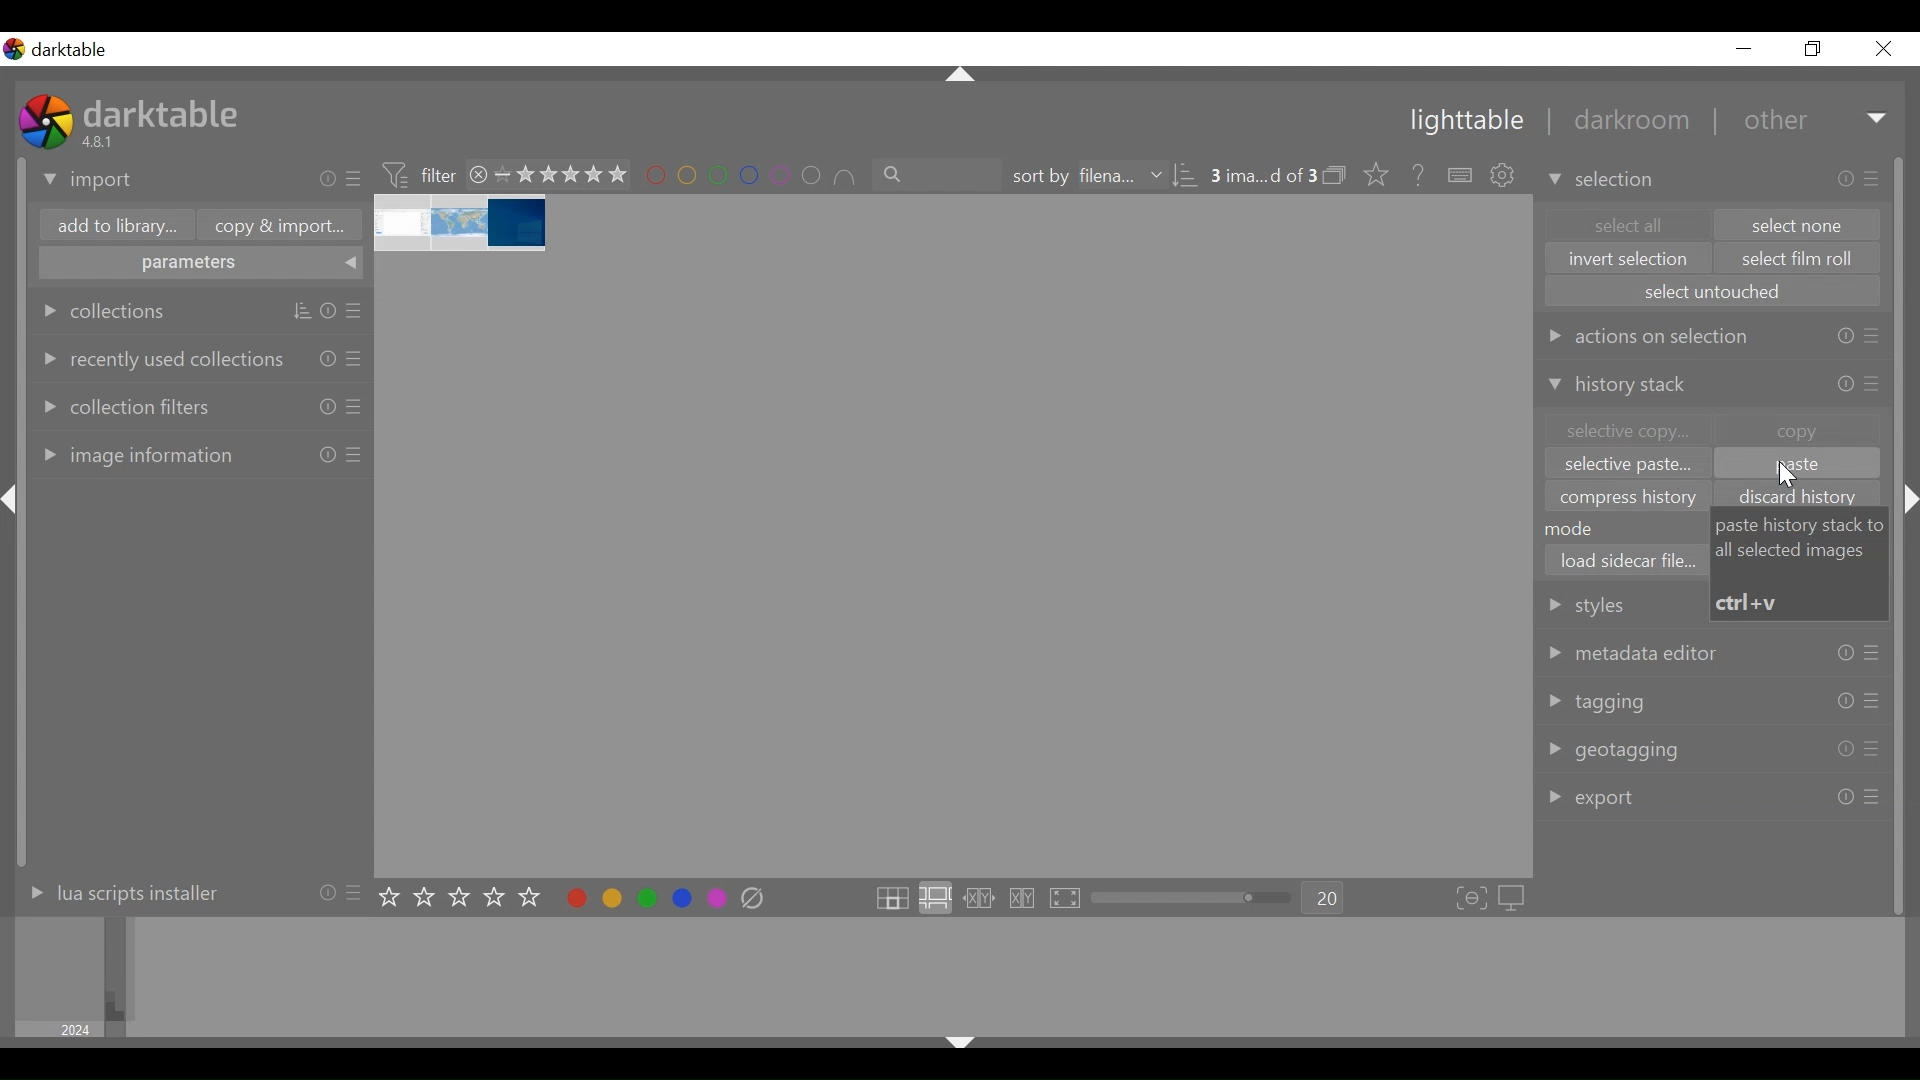 Image resolution: width=1920 pixels, height=1080 pixels. Describe the element at coordinates (980, 899) in the screenshot. I see `click to enter culling layout in fixed mode` at that location.